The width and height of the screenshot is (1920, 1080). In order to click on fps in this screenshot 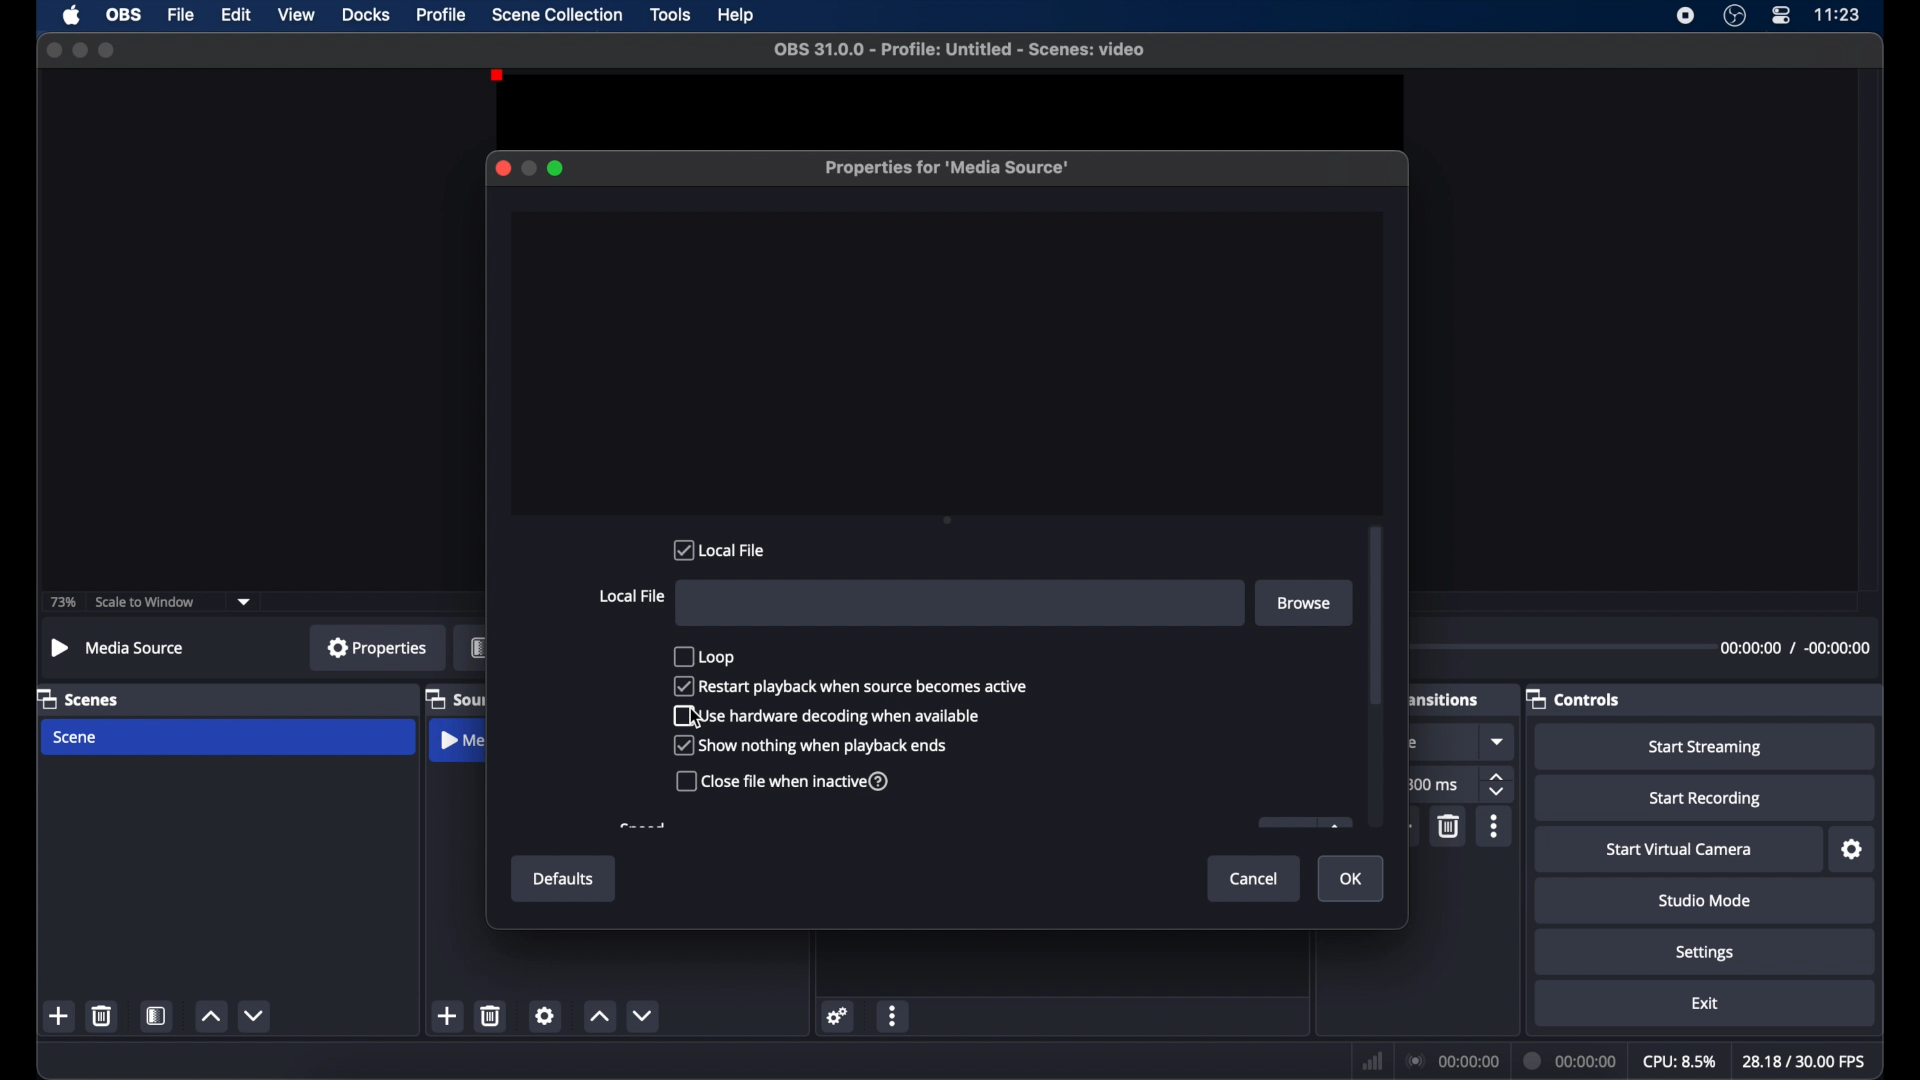, I will do `click(1807, 1061)`.